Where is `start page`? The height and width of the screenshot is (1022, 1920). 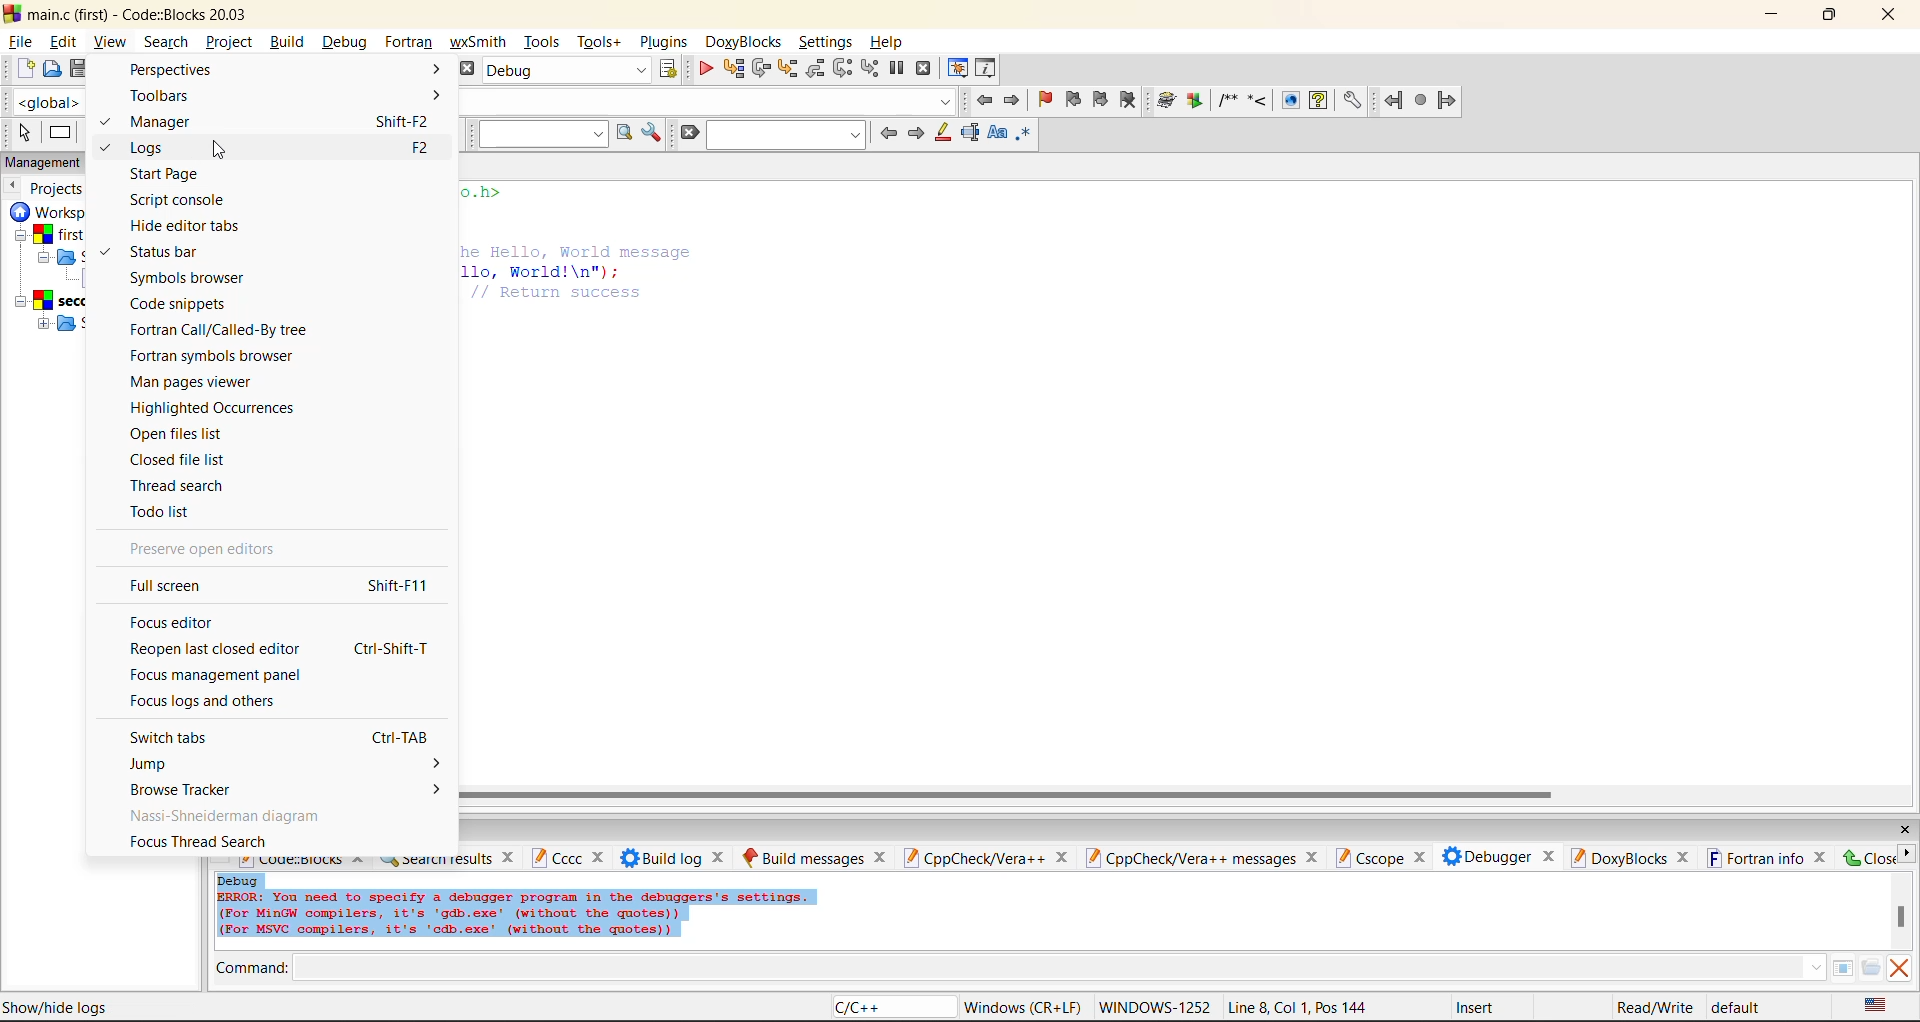
start page is located at coordinates (165, 175).